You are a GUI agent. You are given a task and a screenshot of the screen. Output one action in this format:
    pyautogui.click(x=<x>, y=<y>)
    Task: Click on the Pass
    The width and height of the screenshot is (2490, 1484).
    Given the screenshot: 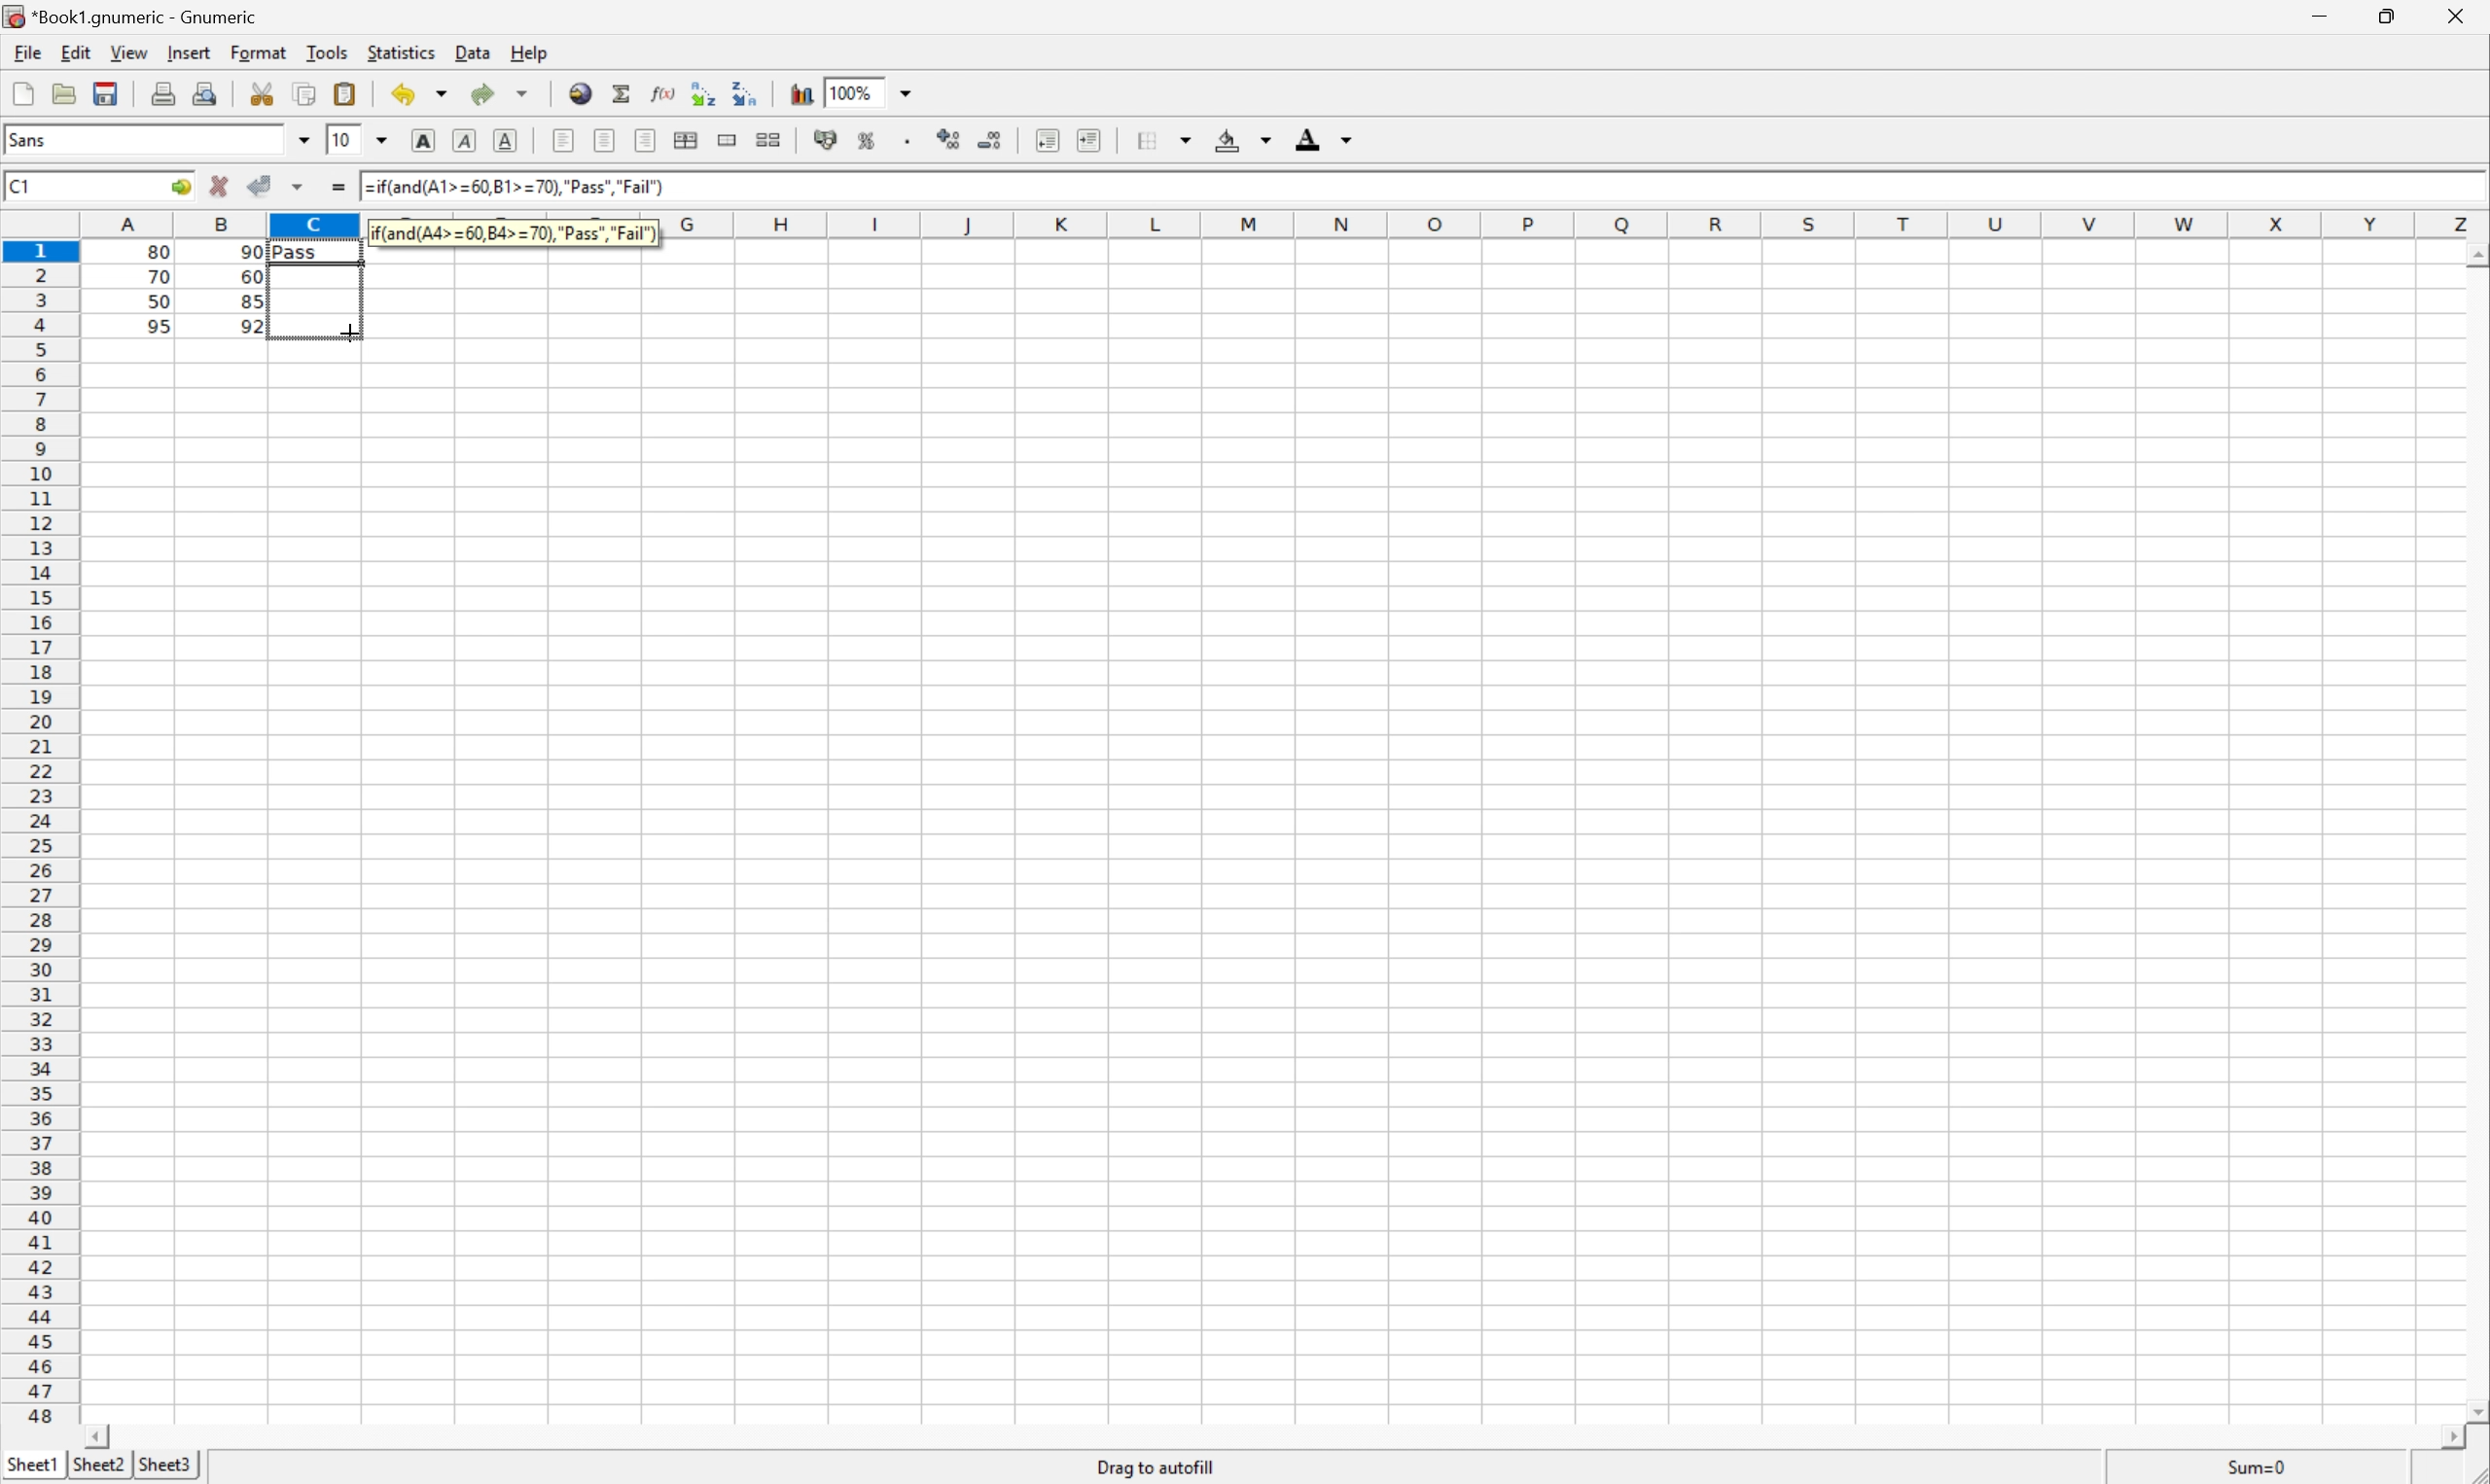 What is the action you would take?
    pyautogui.click(x=315, y=248)
    